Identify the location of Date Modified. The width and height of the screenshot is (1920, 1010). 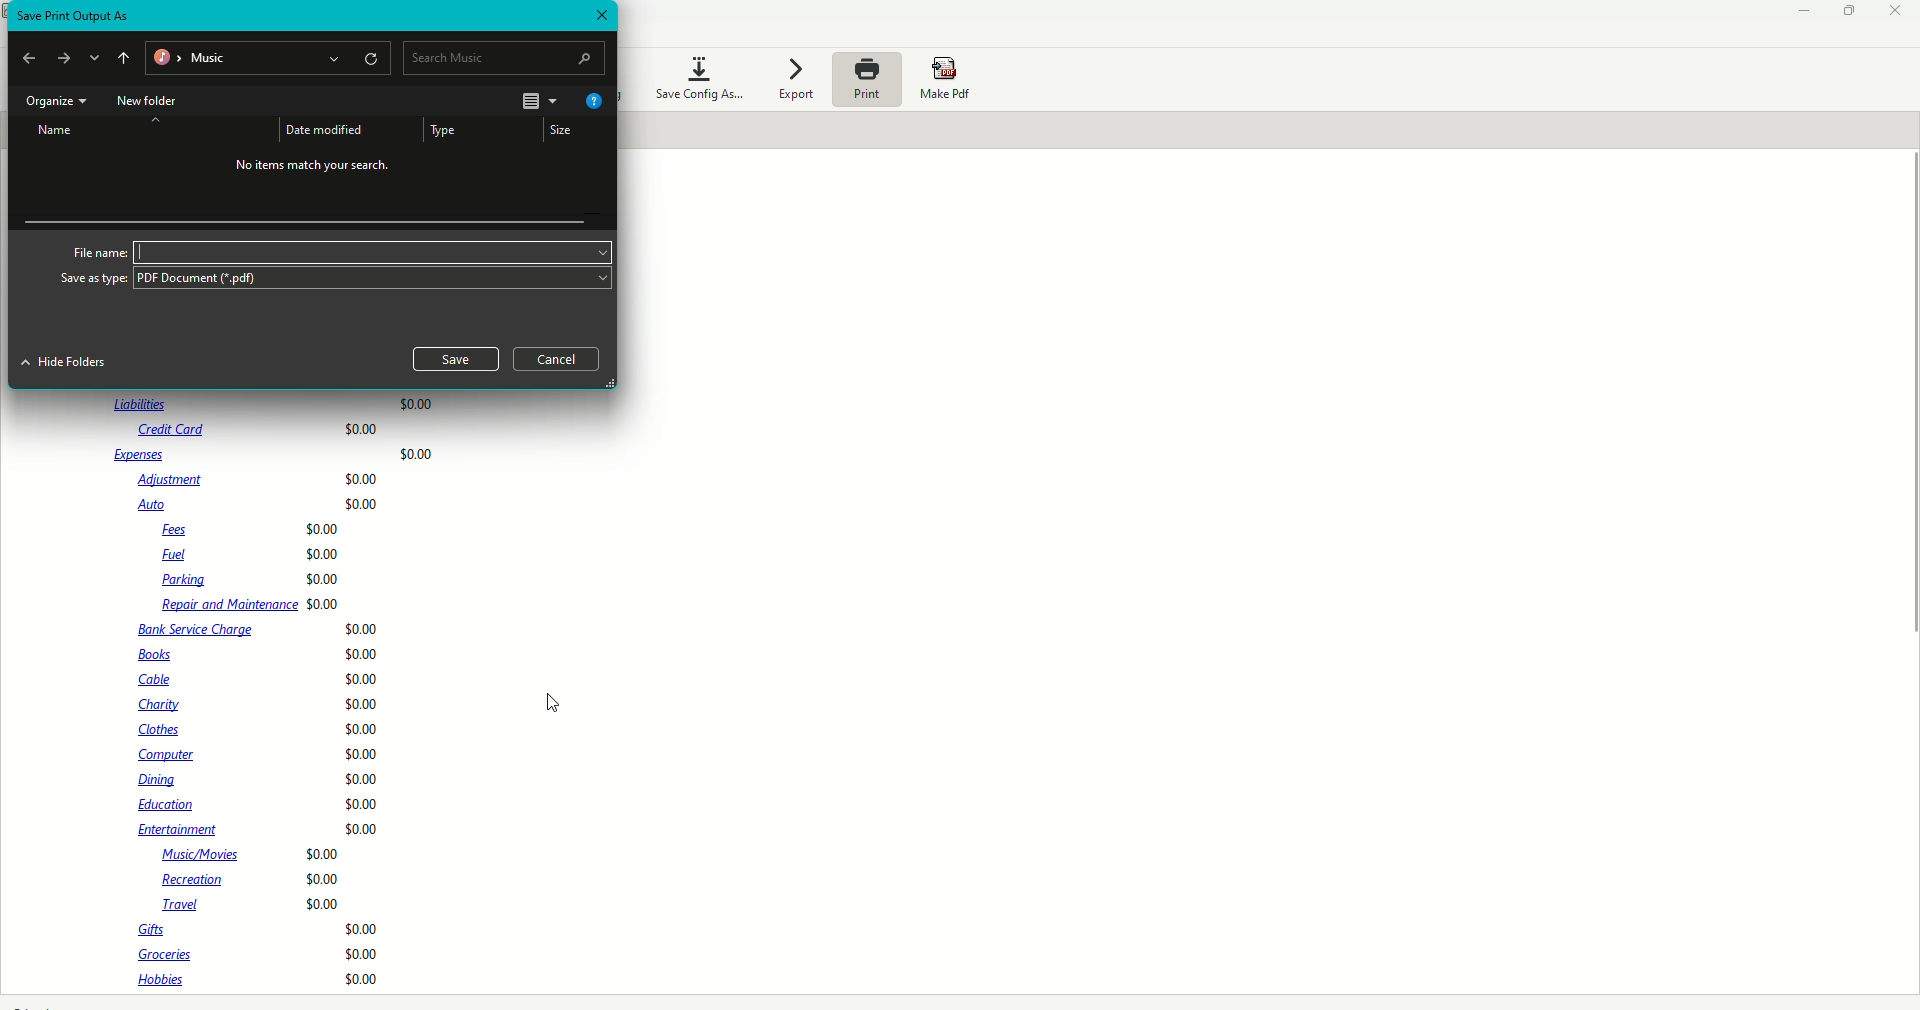
(323, 129).